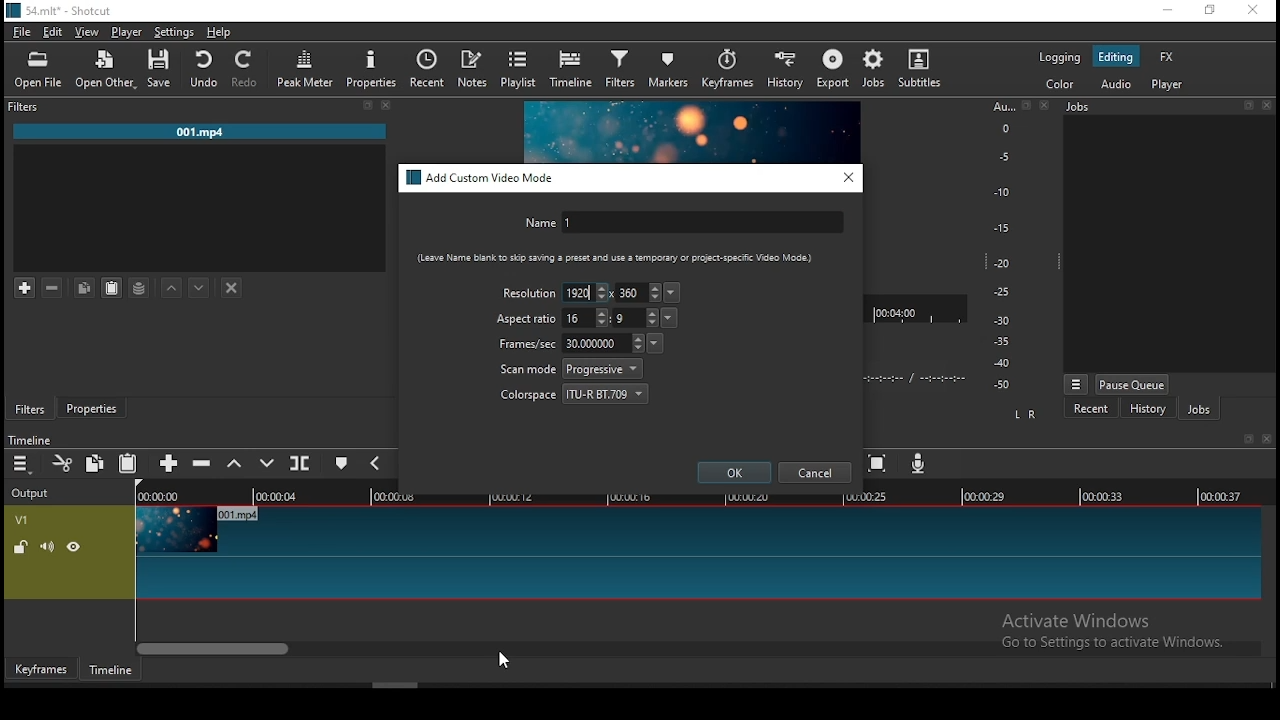  I want to click on restore, so click(1246, 440).